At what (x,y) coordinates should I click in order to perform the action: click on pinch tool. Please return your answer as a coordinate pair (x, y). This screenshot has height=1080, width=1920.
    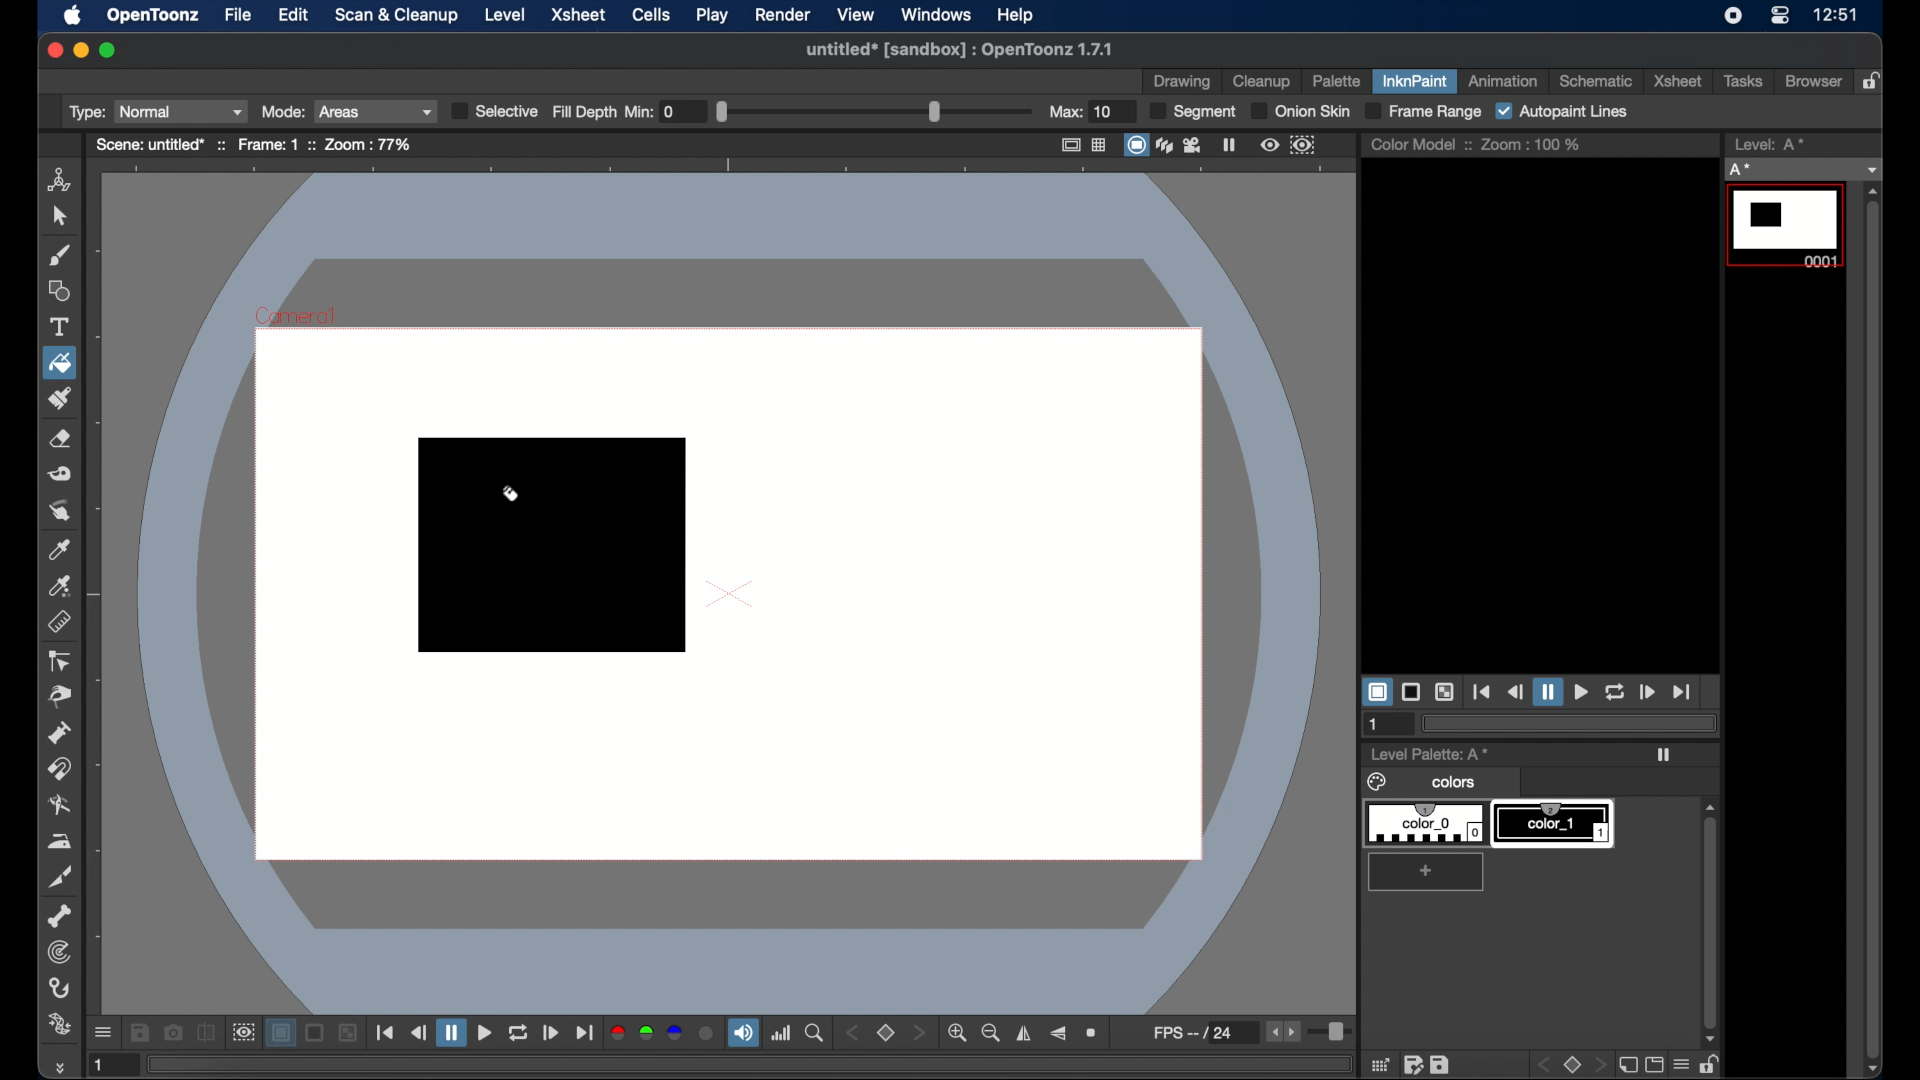
    Looking at the image, I should click on (60, 696).